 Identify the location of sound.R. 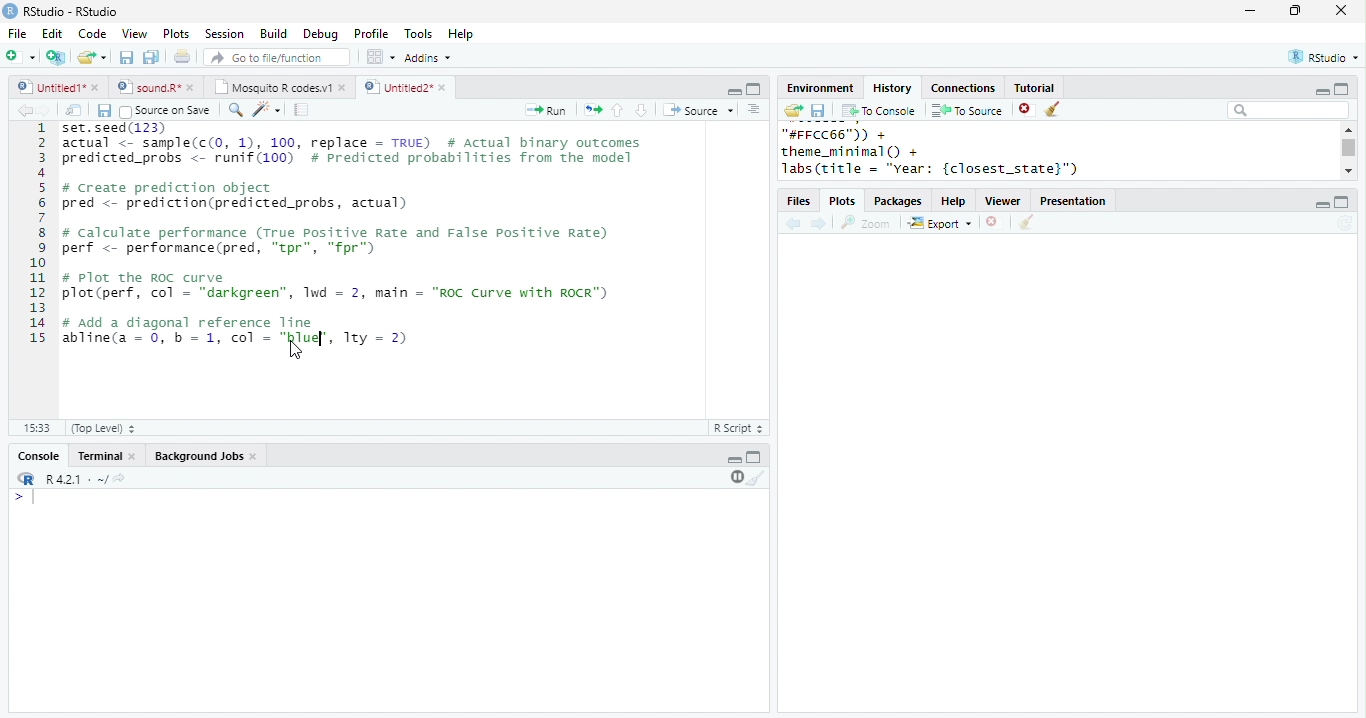
(149, 87).